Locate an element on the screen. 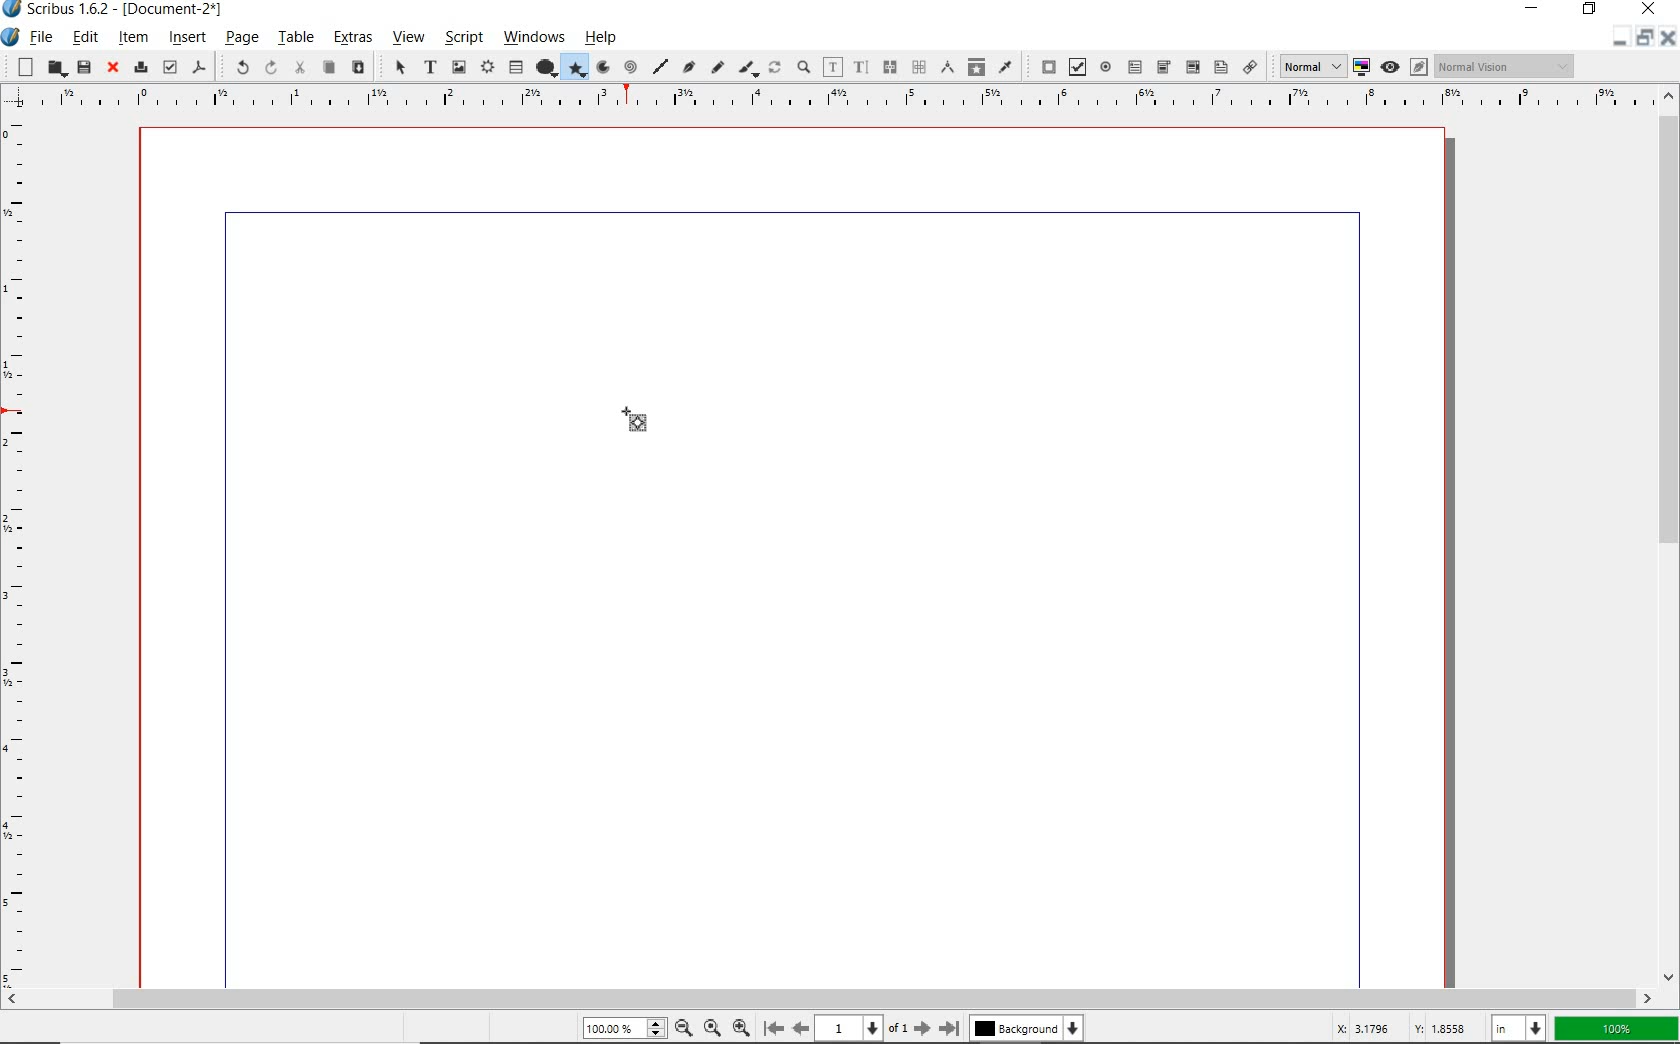 The image size is (1680, 1044). edit contents of frame is located at coordinates (833, 66).